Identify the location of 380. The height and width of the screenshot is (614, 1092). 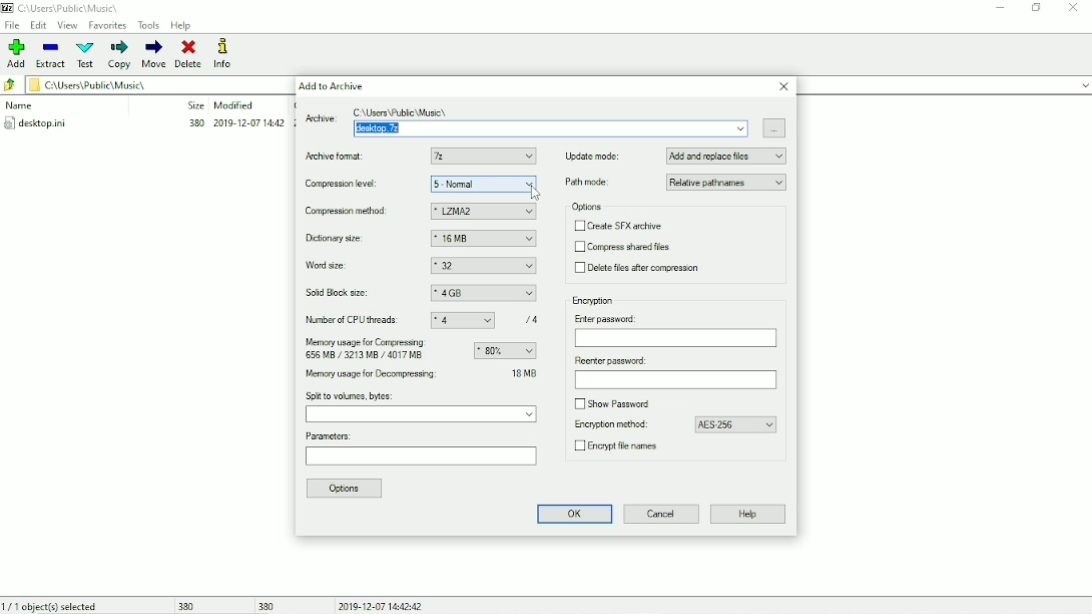
(268, 605).